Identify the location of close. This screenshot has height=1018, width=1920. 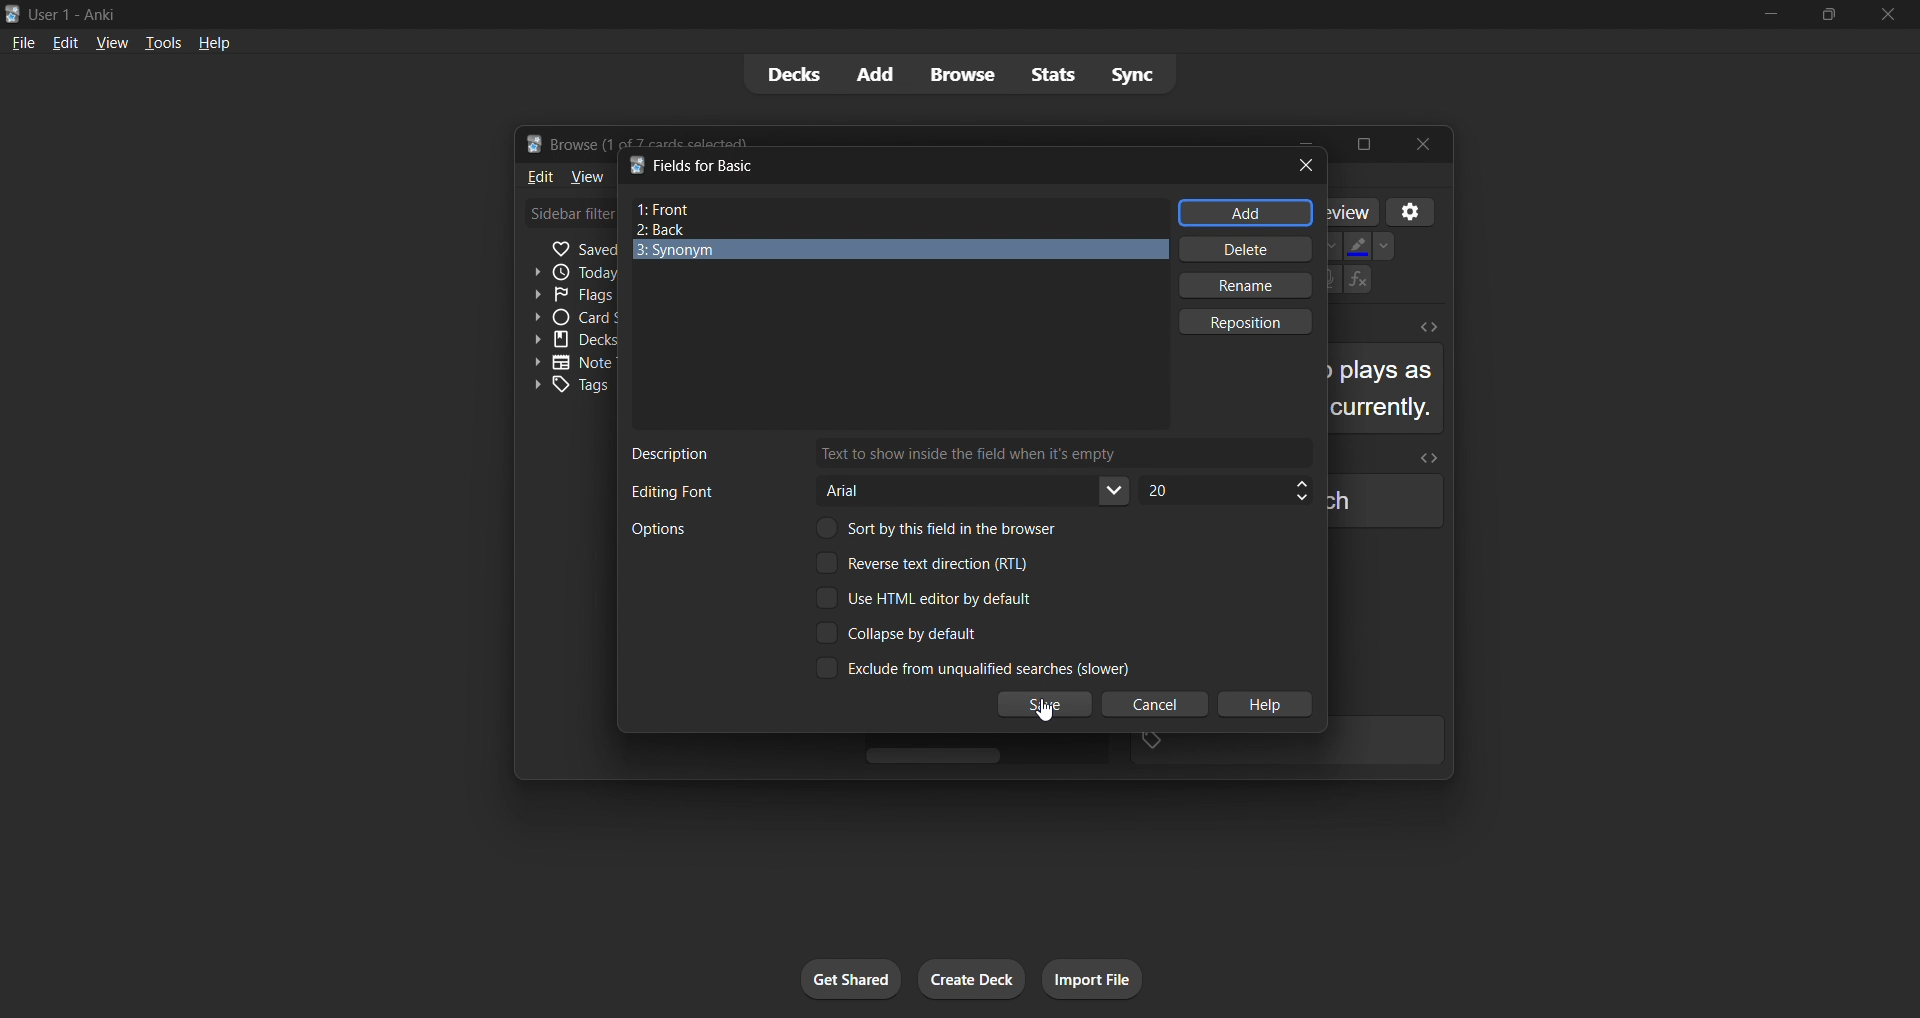
(1303, 165).